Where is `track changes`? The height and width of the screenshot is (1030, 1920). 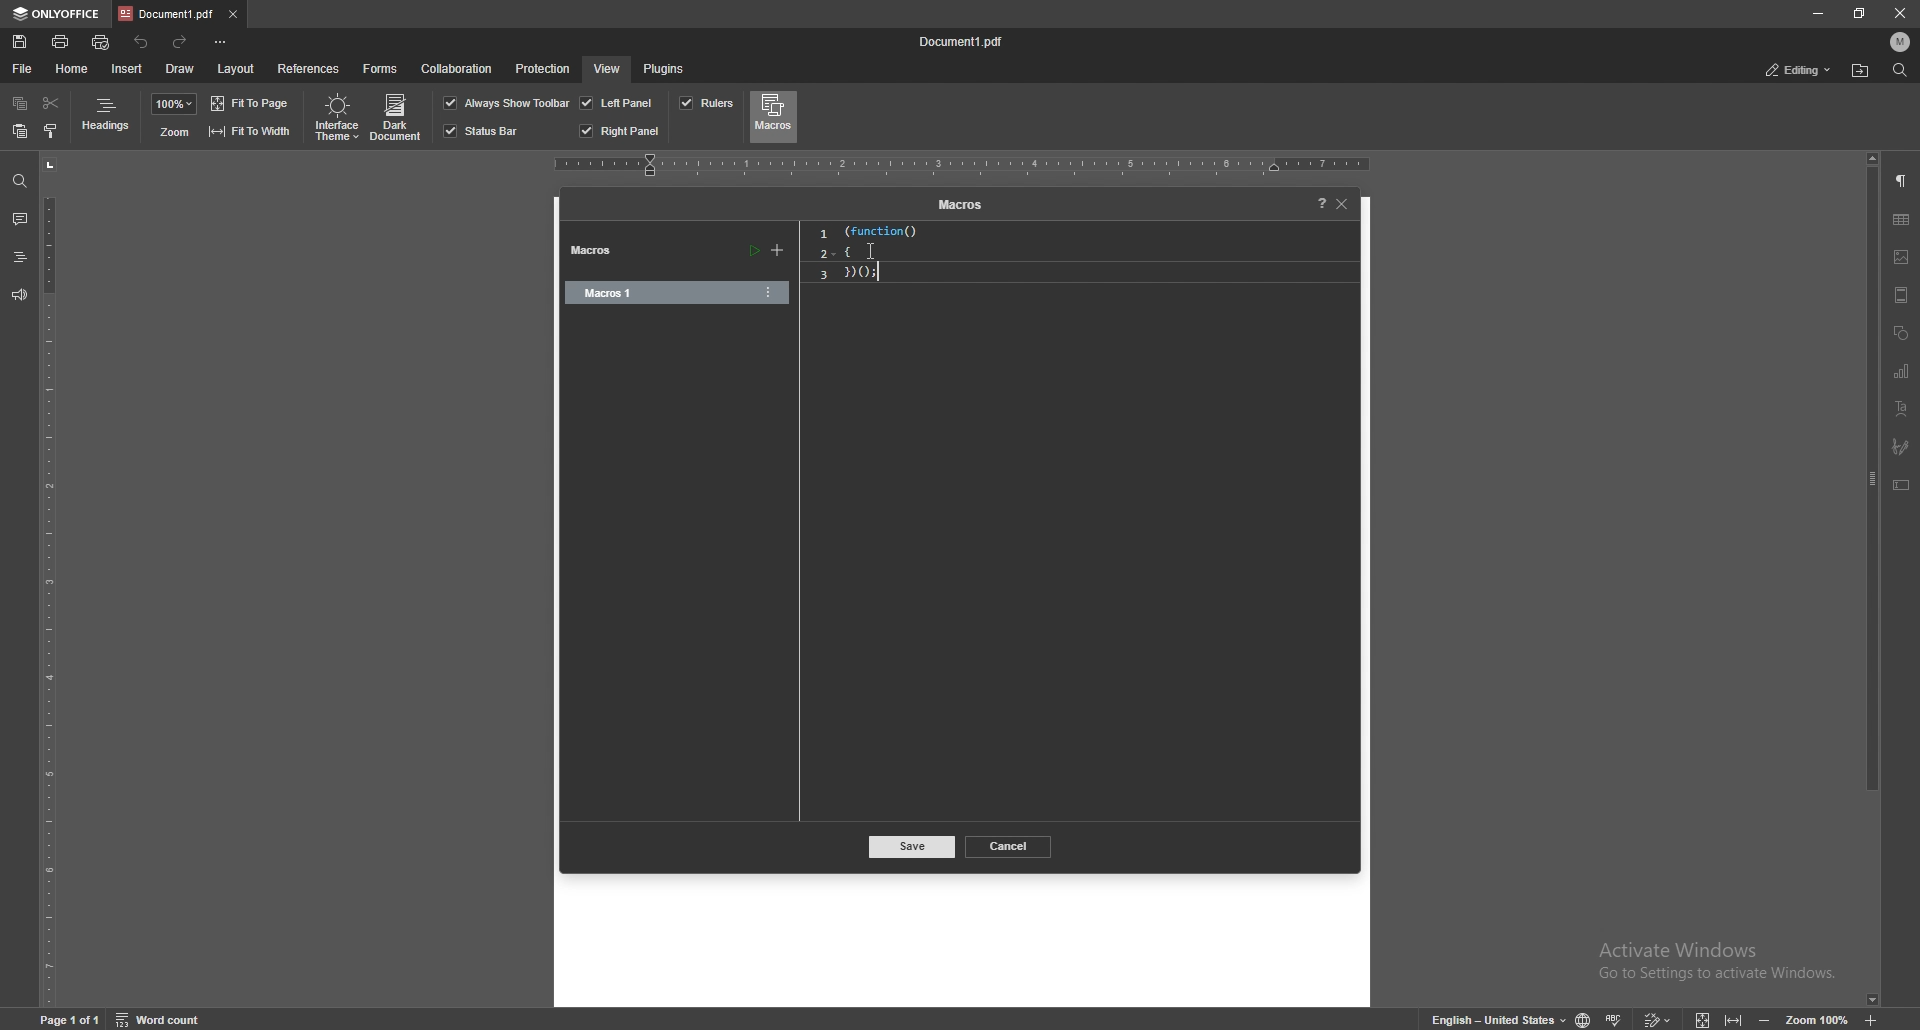 track changes is located at coordinates (1660, 1018).